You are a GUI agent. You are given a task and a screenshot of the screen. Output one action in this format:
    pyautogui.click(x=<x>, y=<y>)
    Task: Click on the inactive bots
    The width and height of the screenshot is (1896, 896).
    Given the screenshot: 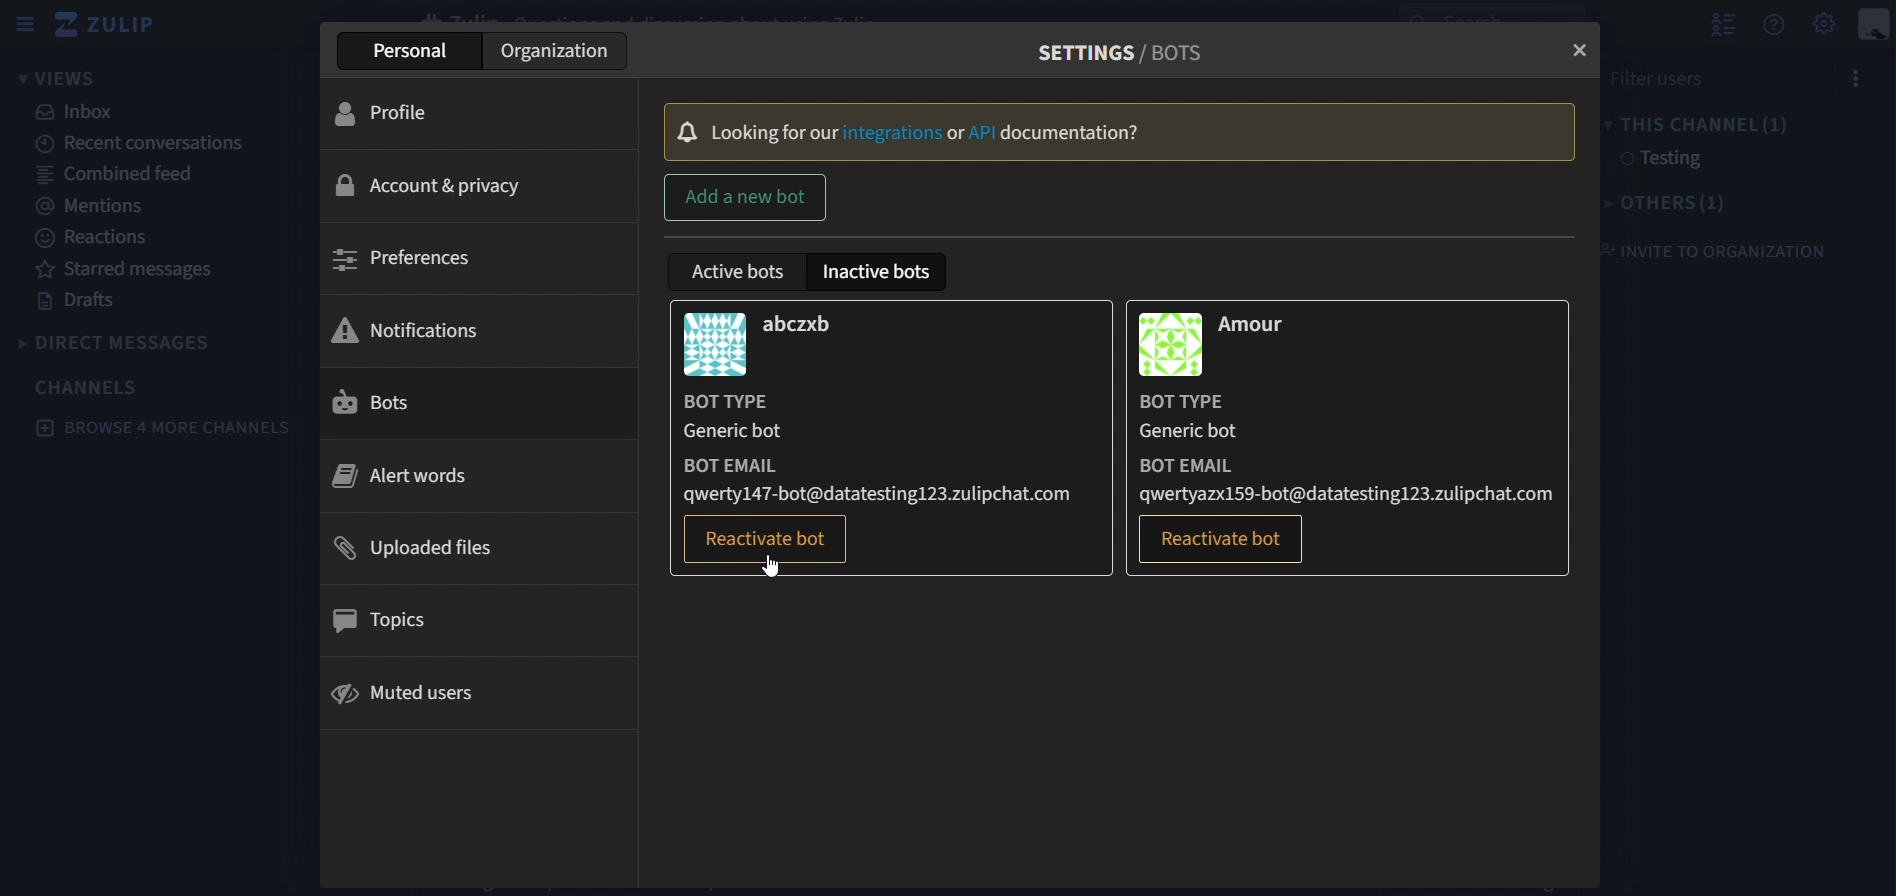 What is the action you would take?
    pyautogui.click(x=878, y=274)
    